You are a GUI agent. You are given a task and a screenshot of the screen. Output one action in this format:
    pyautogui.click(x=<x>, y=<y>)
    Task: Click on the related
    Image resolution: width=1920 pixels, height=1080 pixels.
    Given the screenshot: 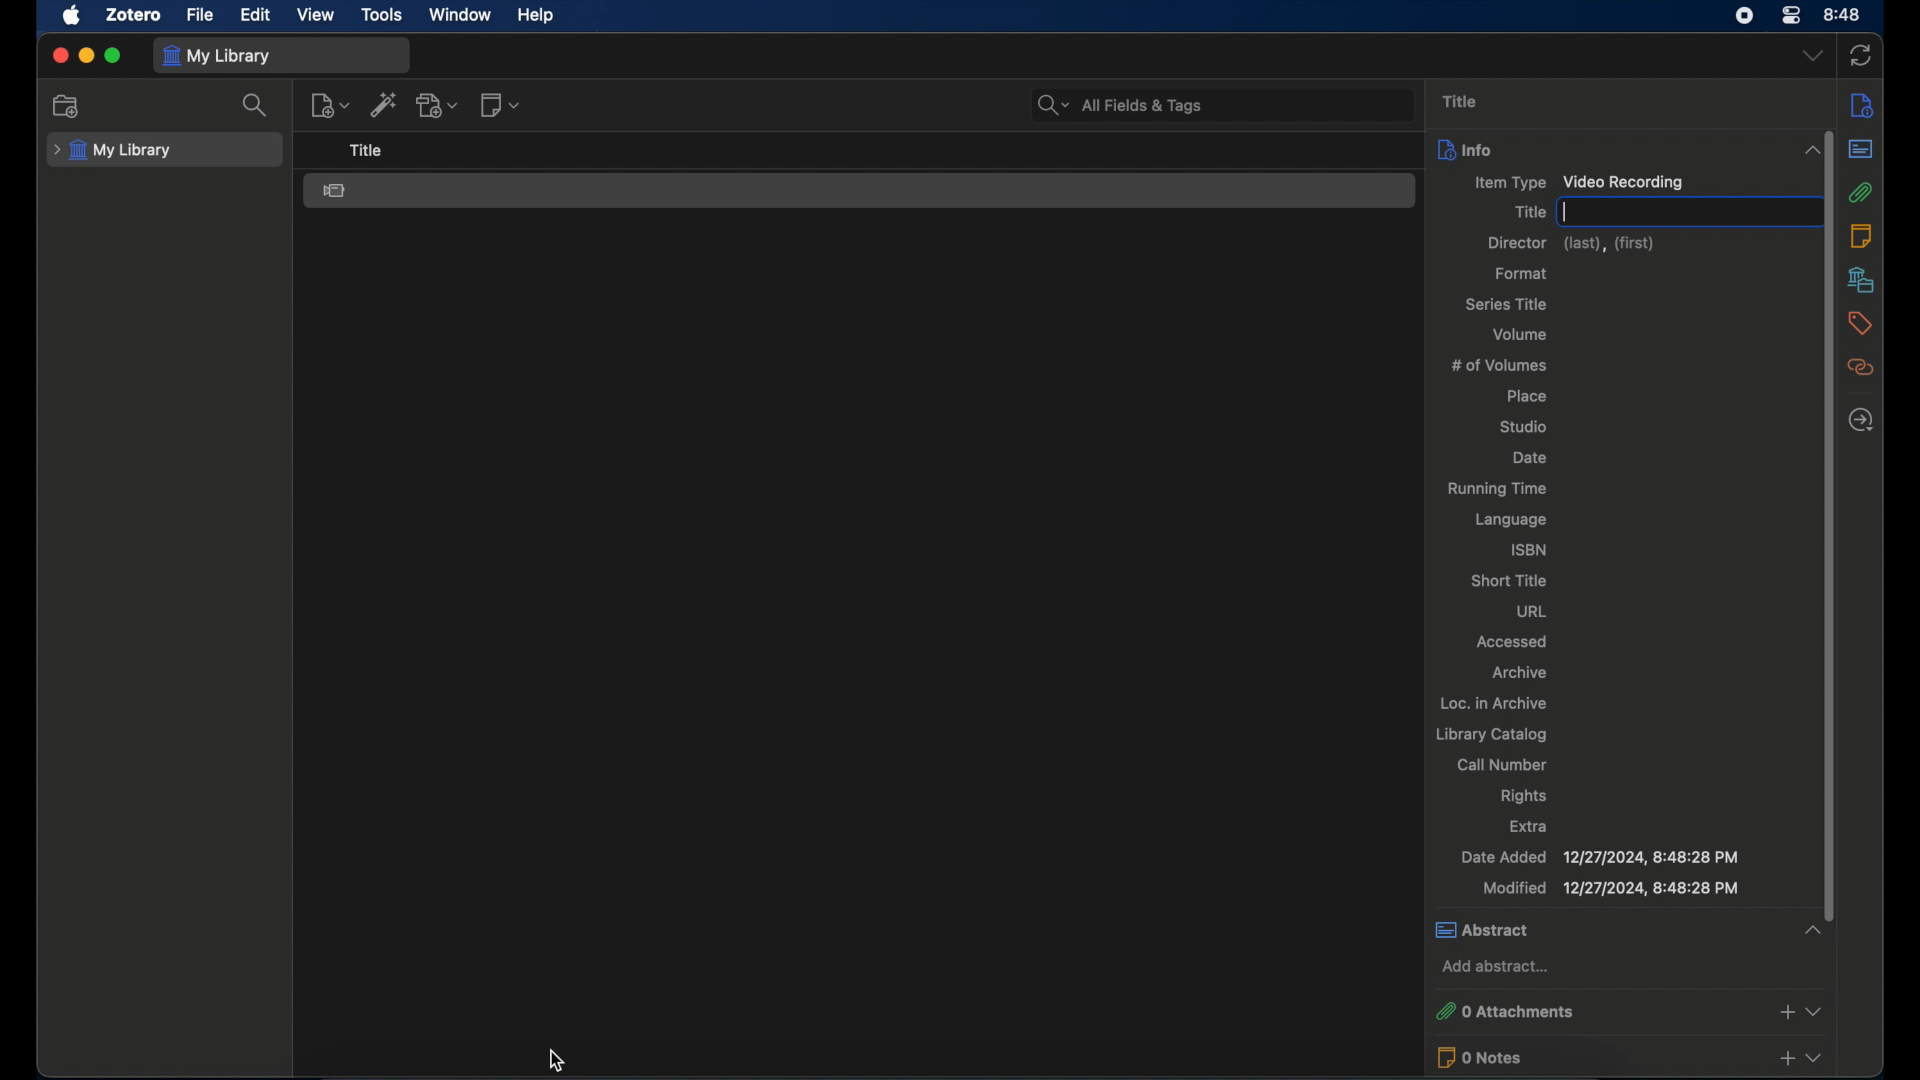 What is the action you would take?
    pyautogui.click(x=1861, y=368)
    